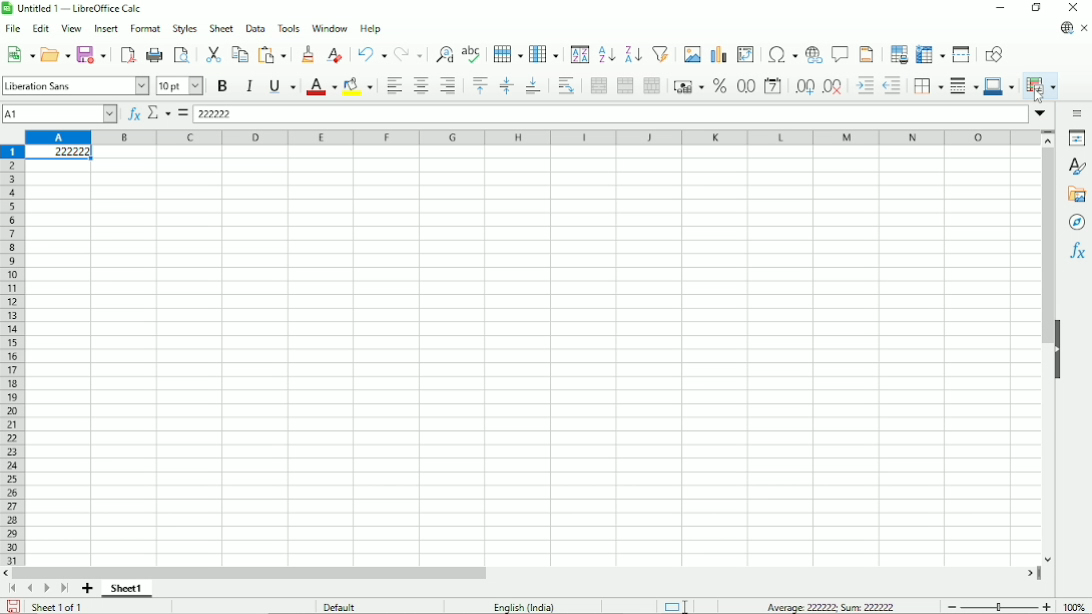  What do you see at coordinates (1077, 252) in the screenshot?
I see `Functions` at bounding box center [1077, 252].